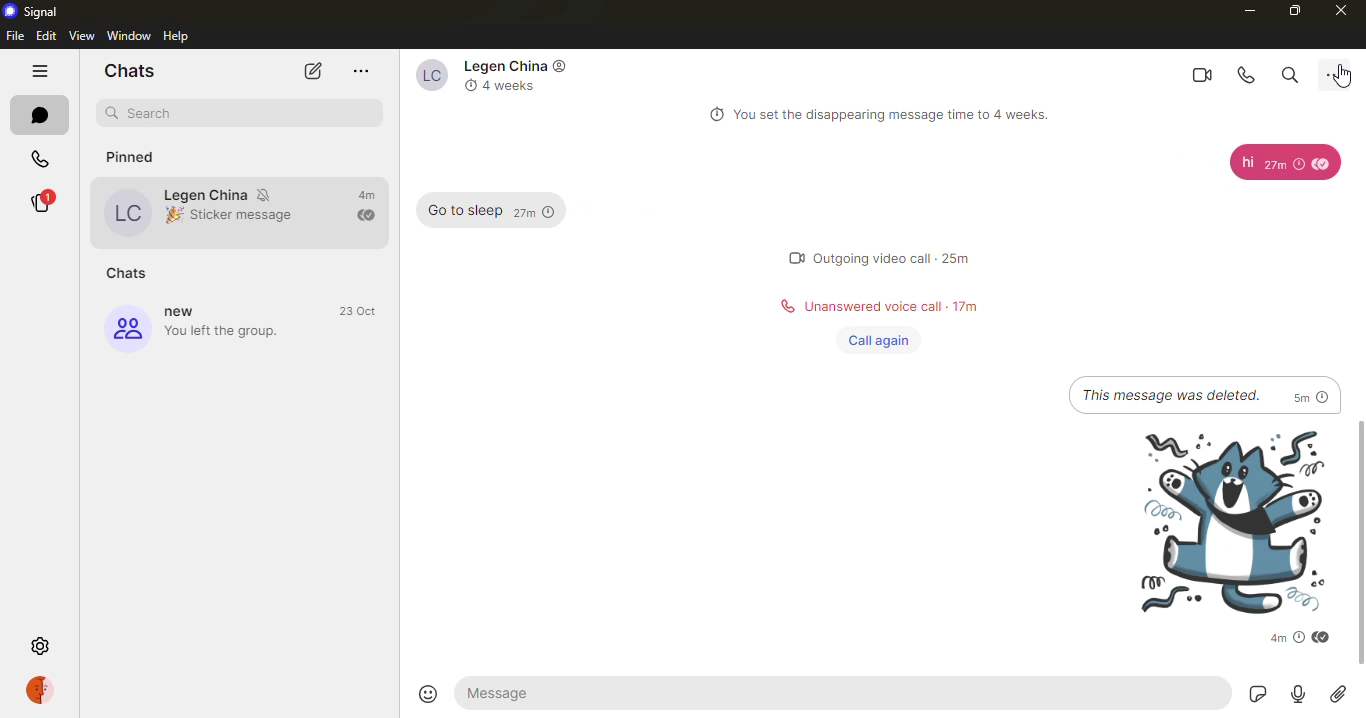 Image resolution: width=1366 pixels, height=718 pixels. What do you see at coordinates (712, 115) in the screenshot?
I see `clock logo` at bounding box center [712, 115].